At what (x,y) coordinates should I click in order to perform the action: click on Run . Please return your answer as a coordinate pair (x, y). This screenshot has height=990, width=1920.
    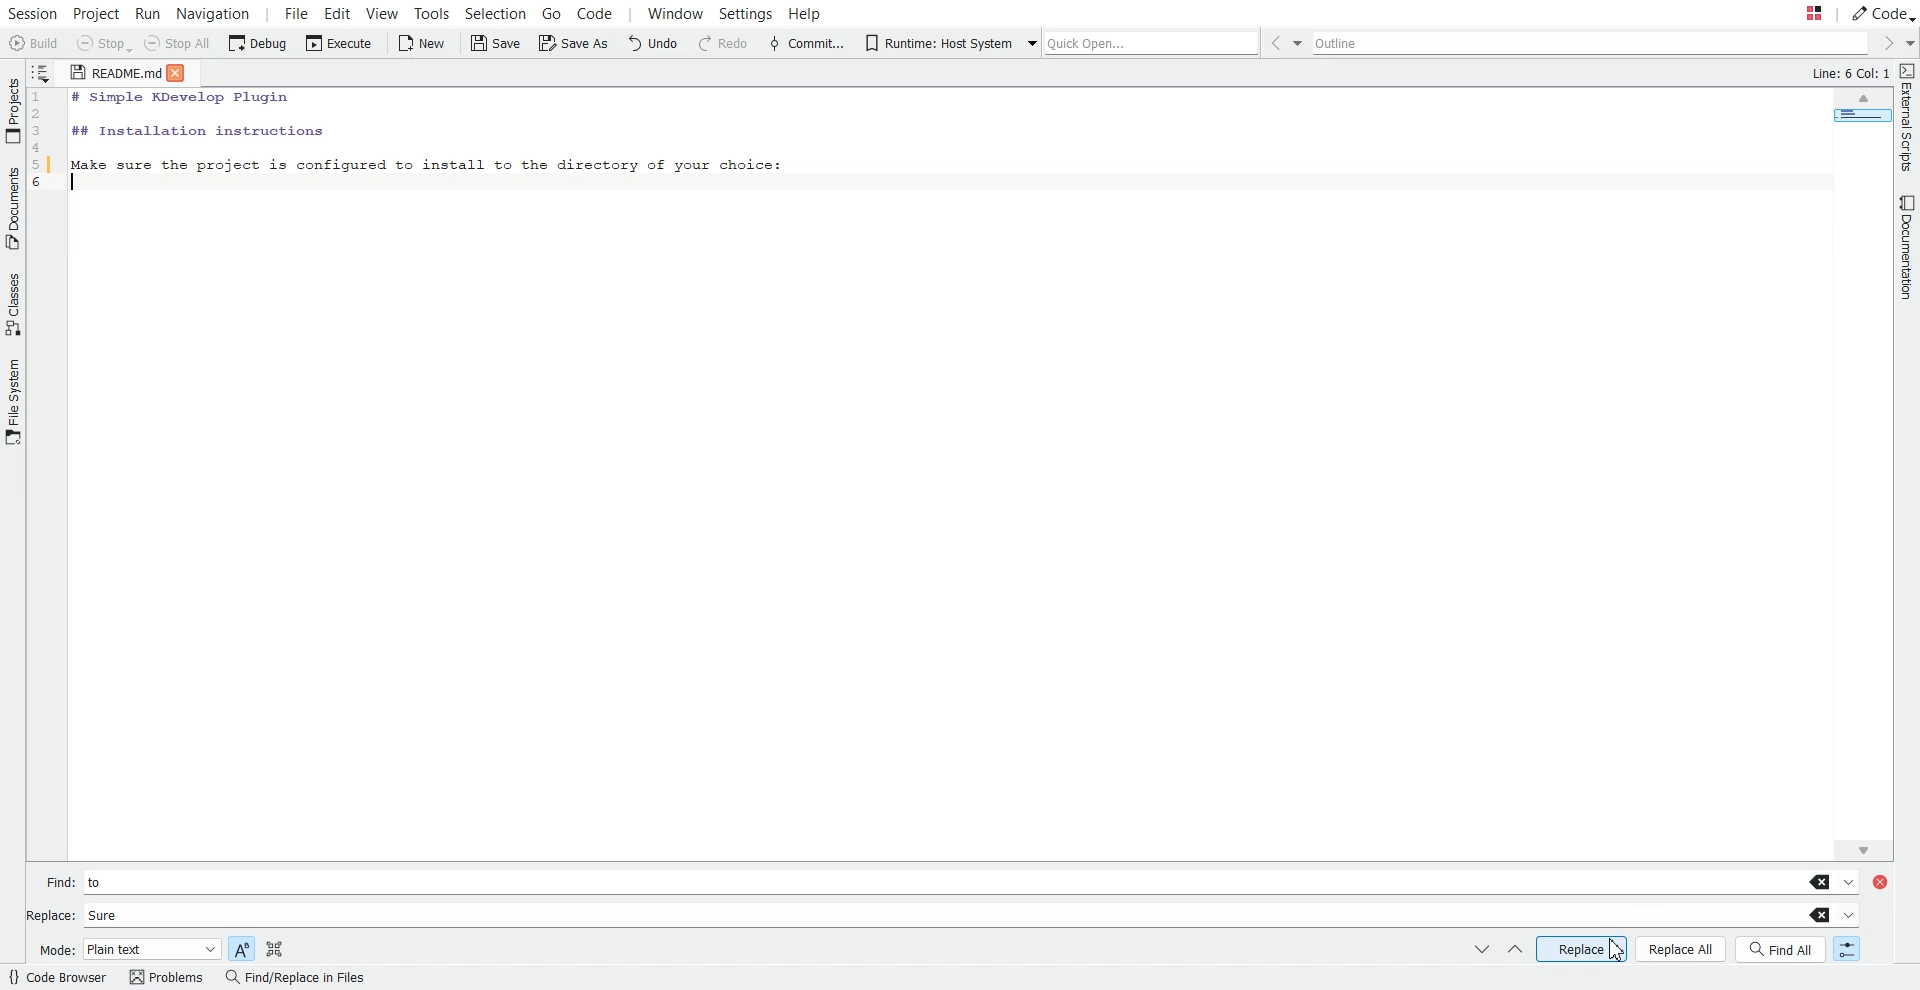
    Looking at the image, I should click on (151, 13).